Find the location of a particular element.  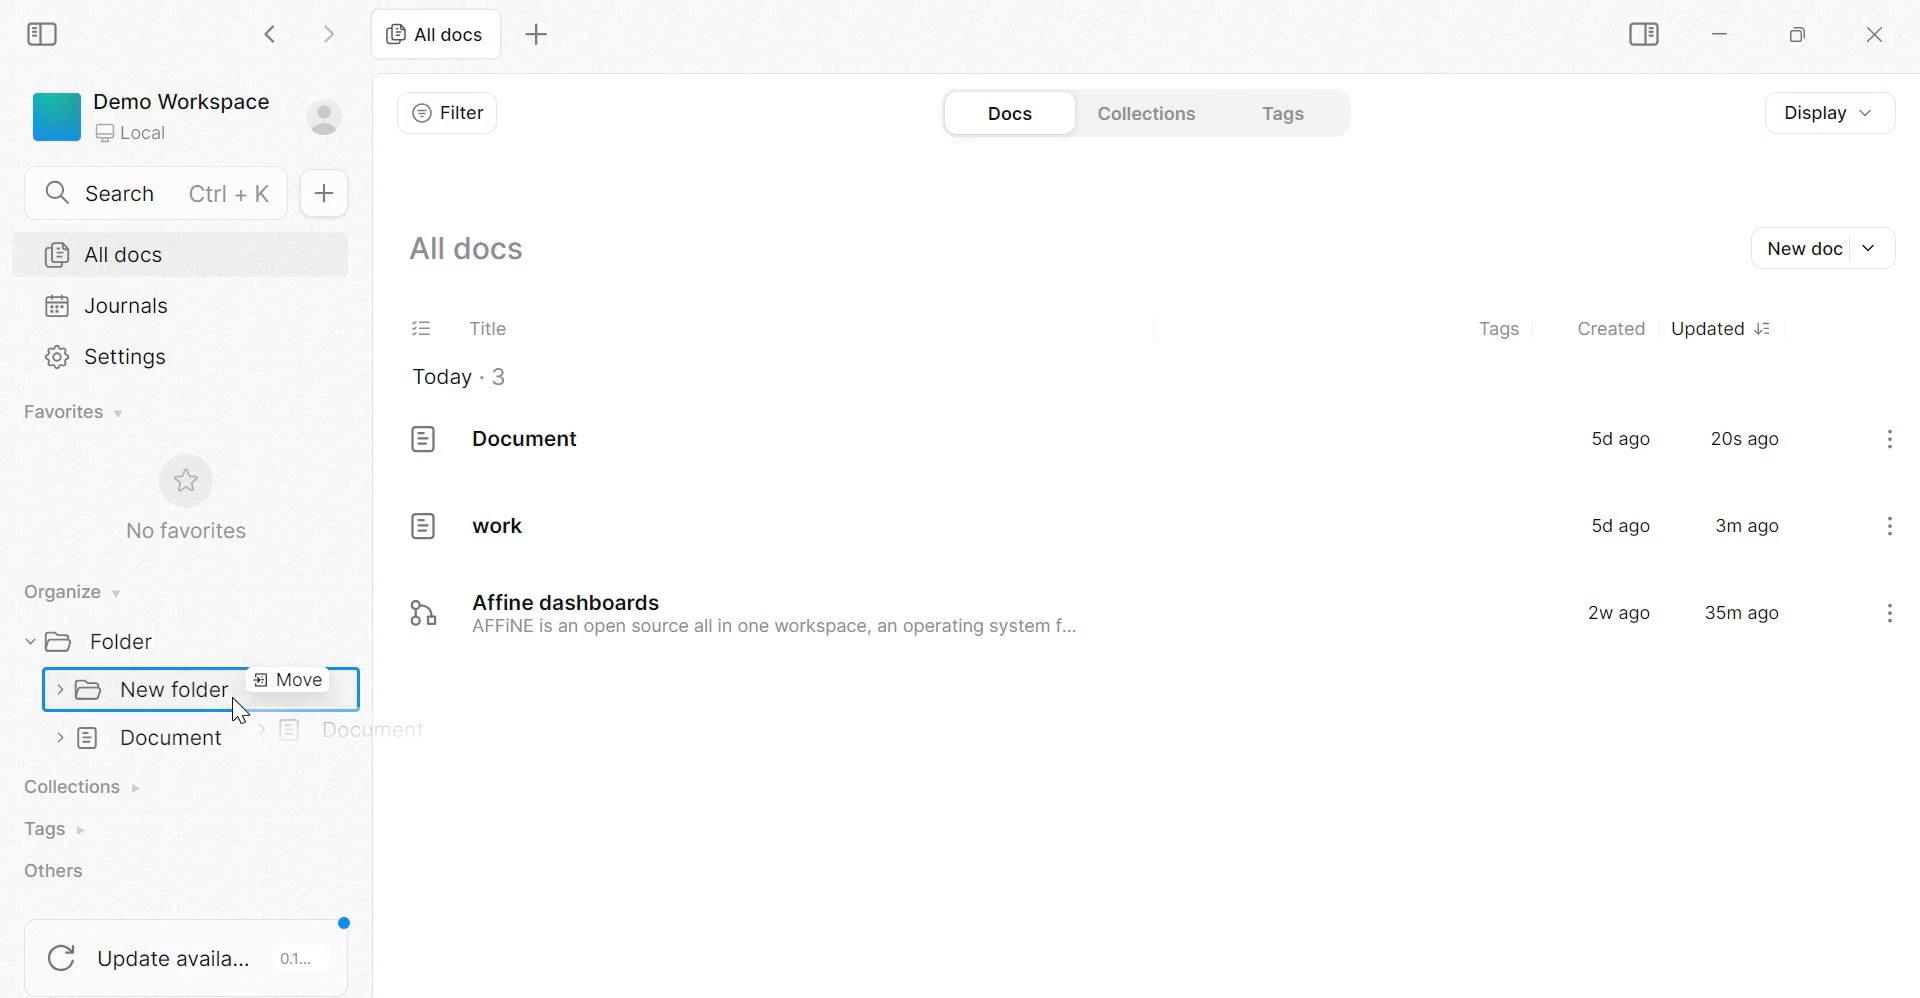

work is located at coordinates (459, 525).